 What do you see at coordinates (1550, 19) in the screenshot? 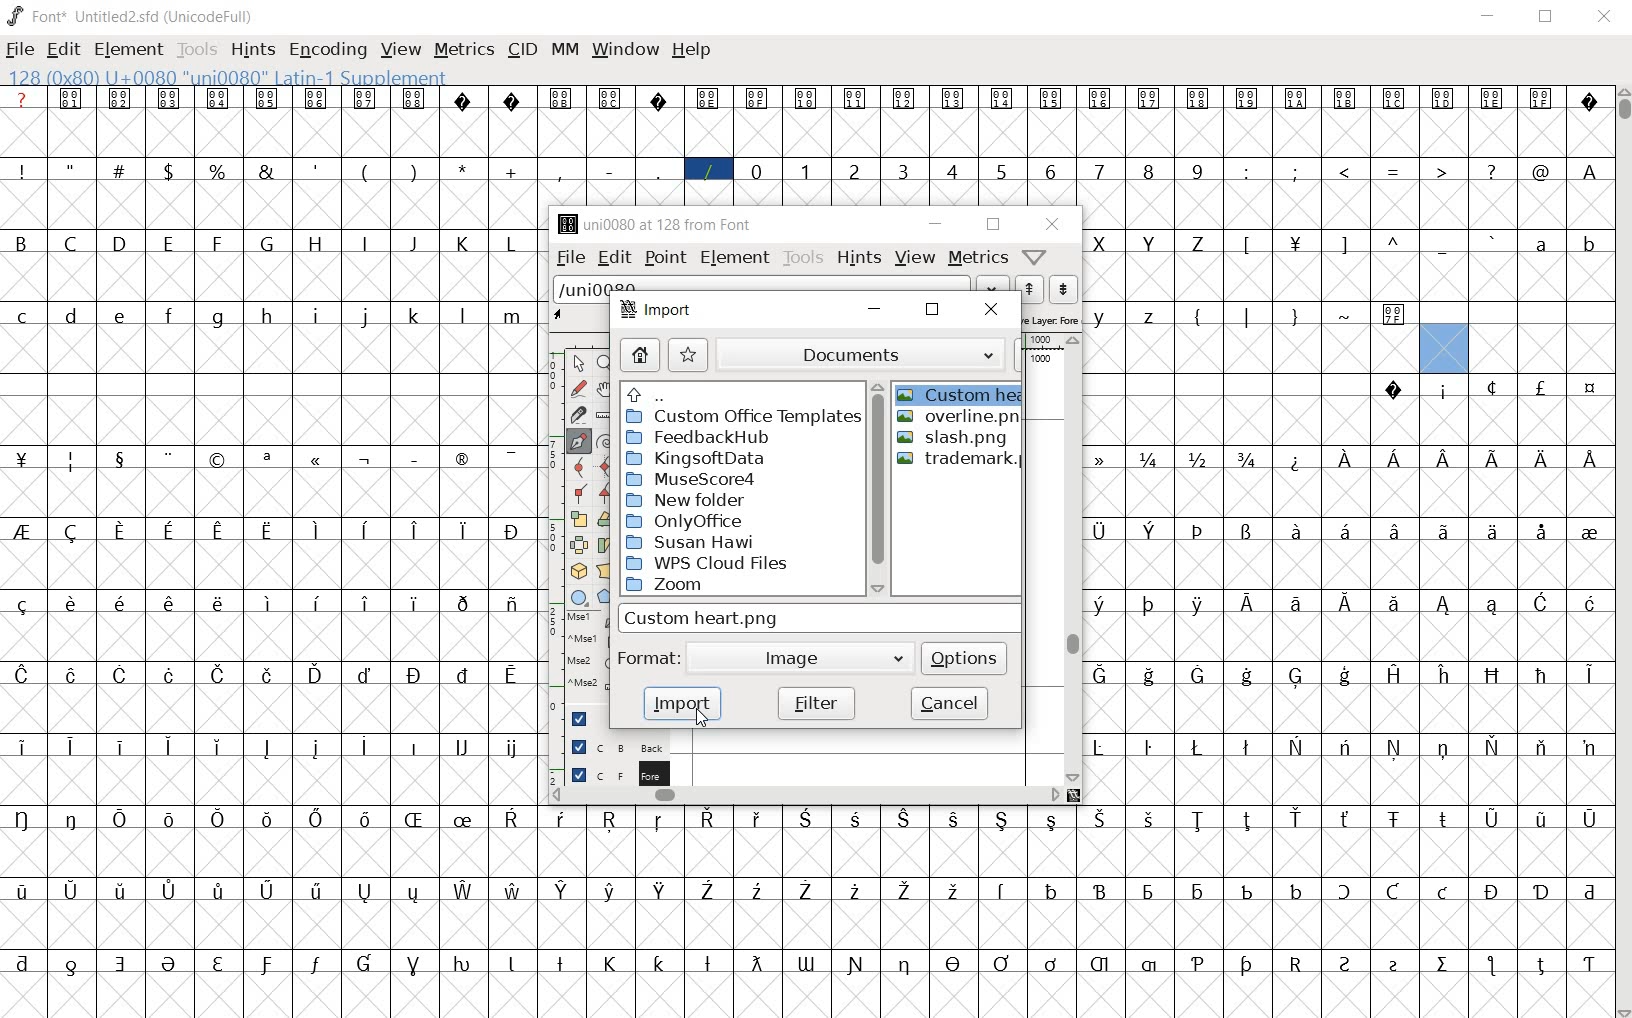
I see `RESTORE` at bounding box center [1550, 19].